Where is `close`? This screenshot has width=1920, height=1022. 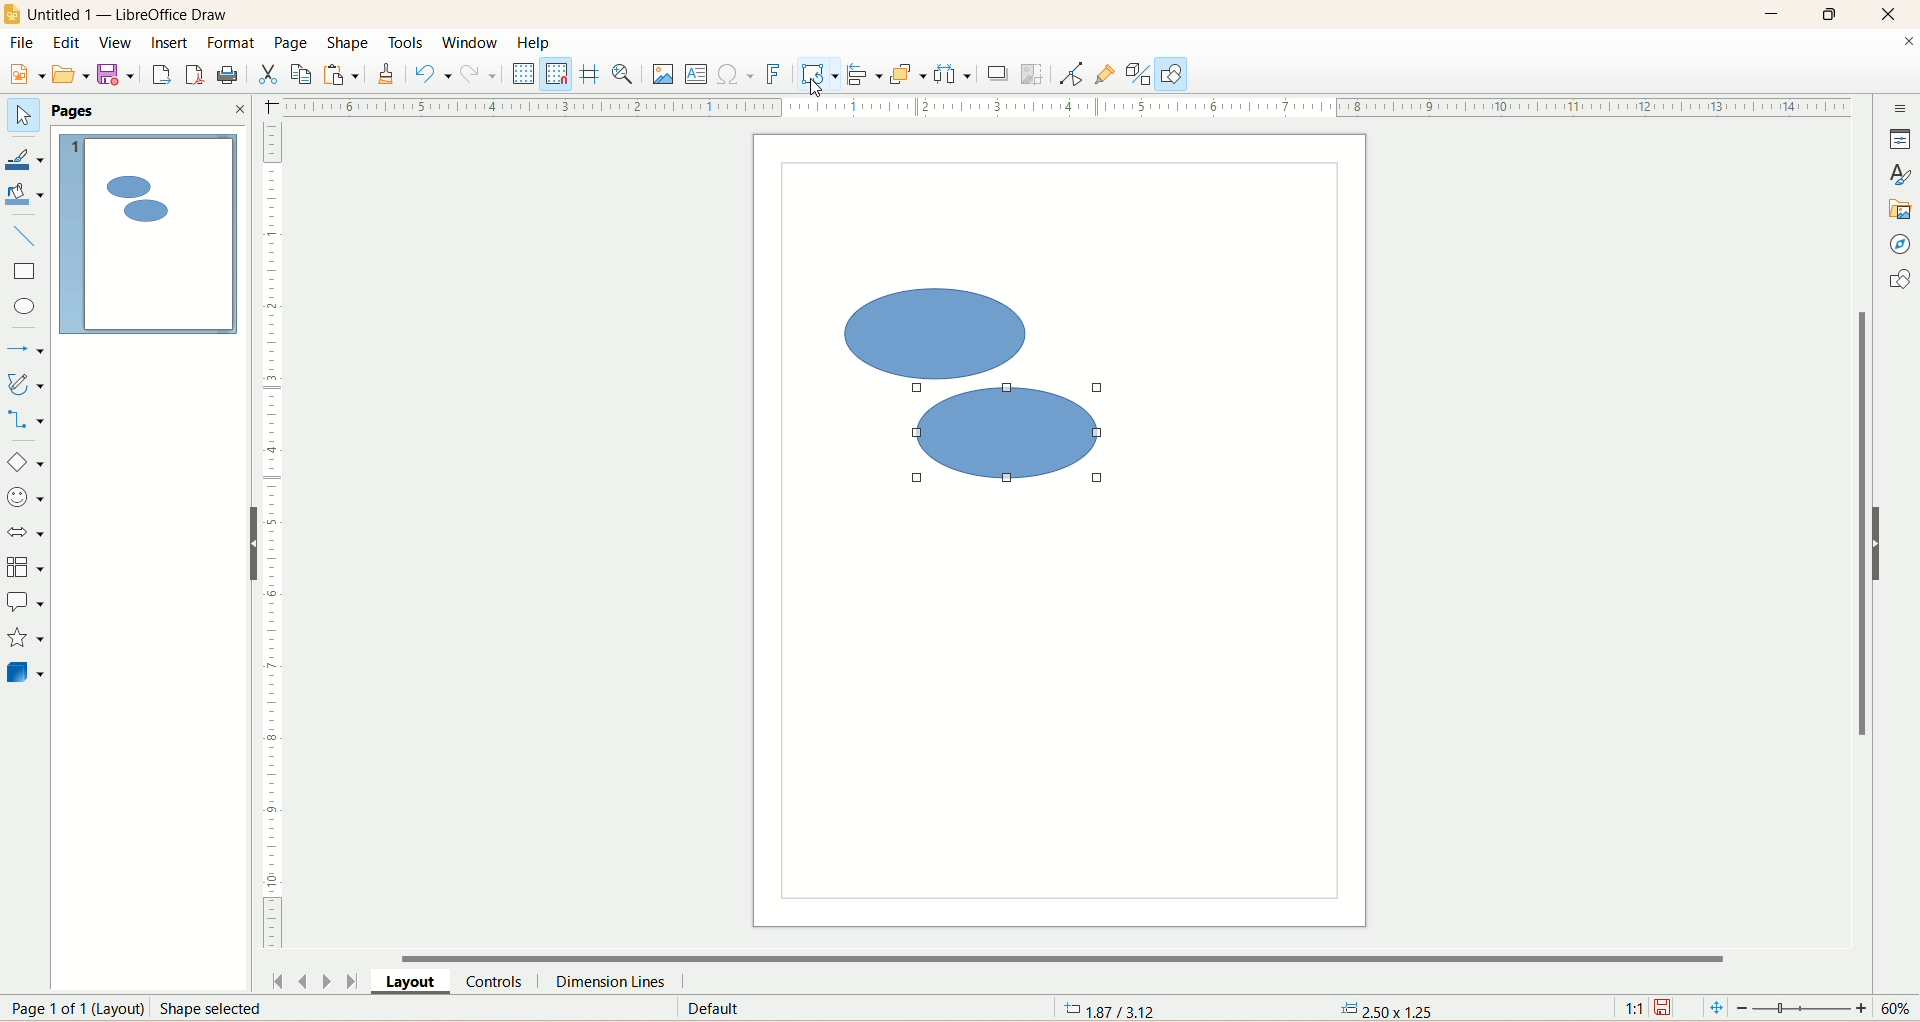 close is located at coordinates (239, 111).